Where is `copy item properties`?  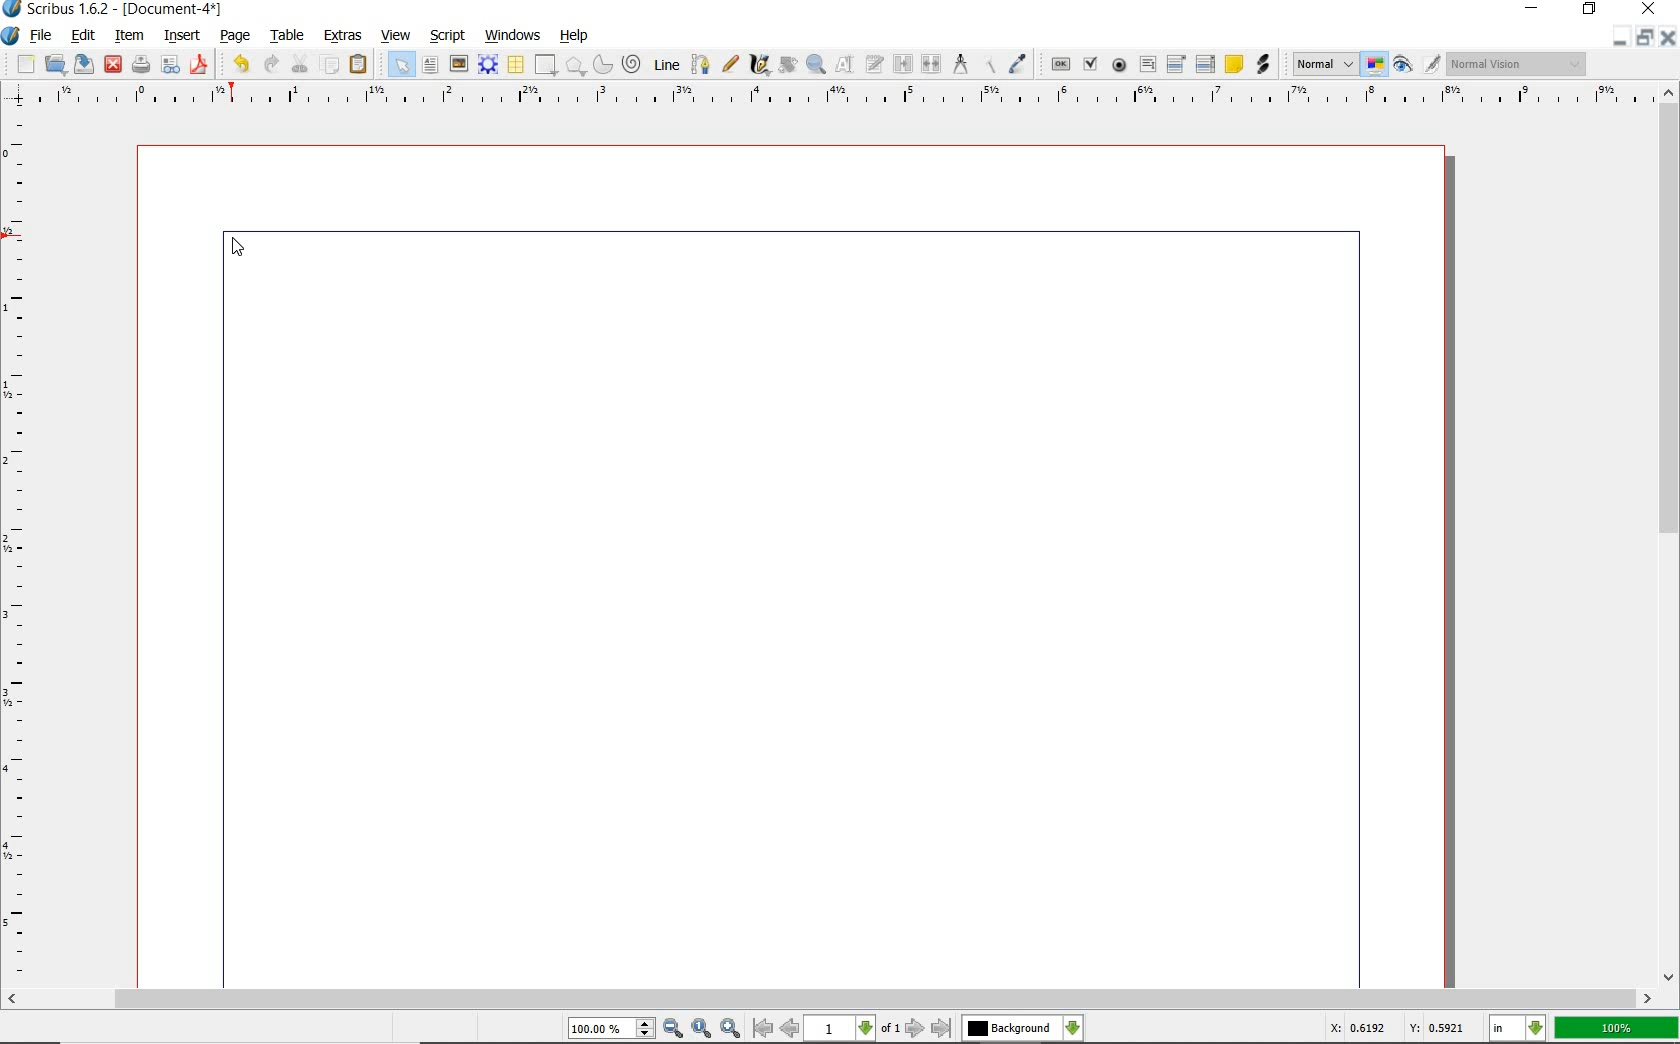 copy item properties is located at coordinates (989, 64).